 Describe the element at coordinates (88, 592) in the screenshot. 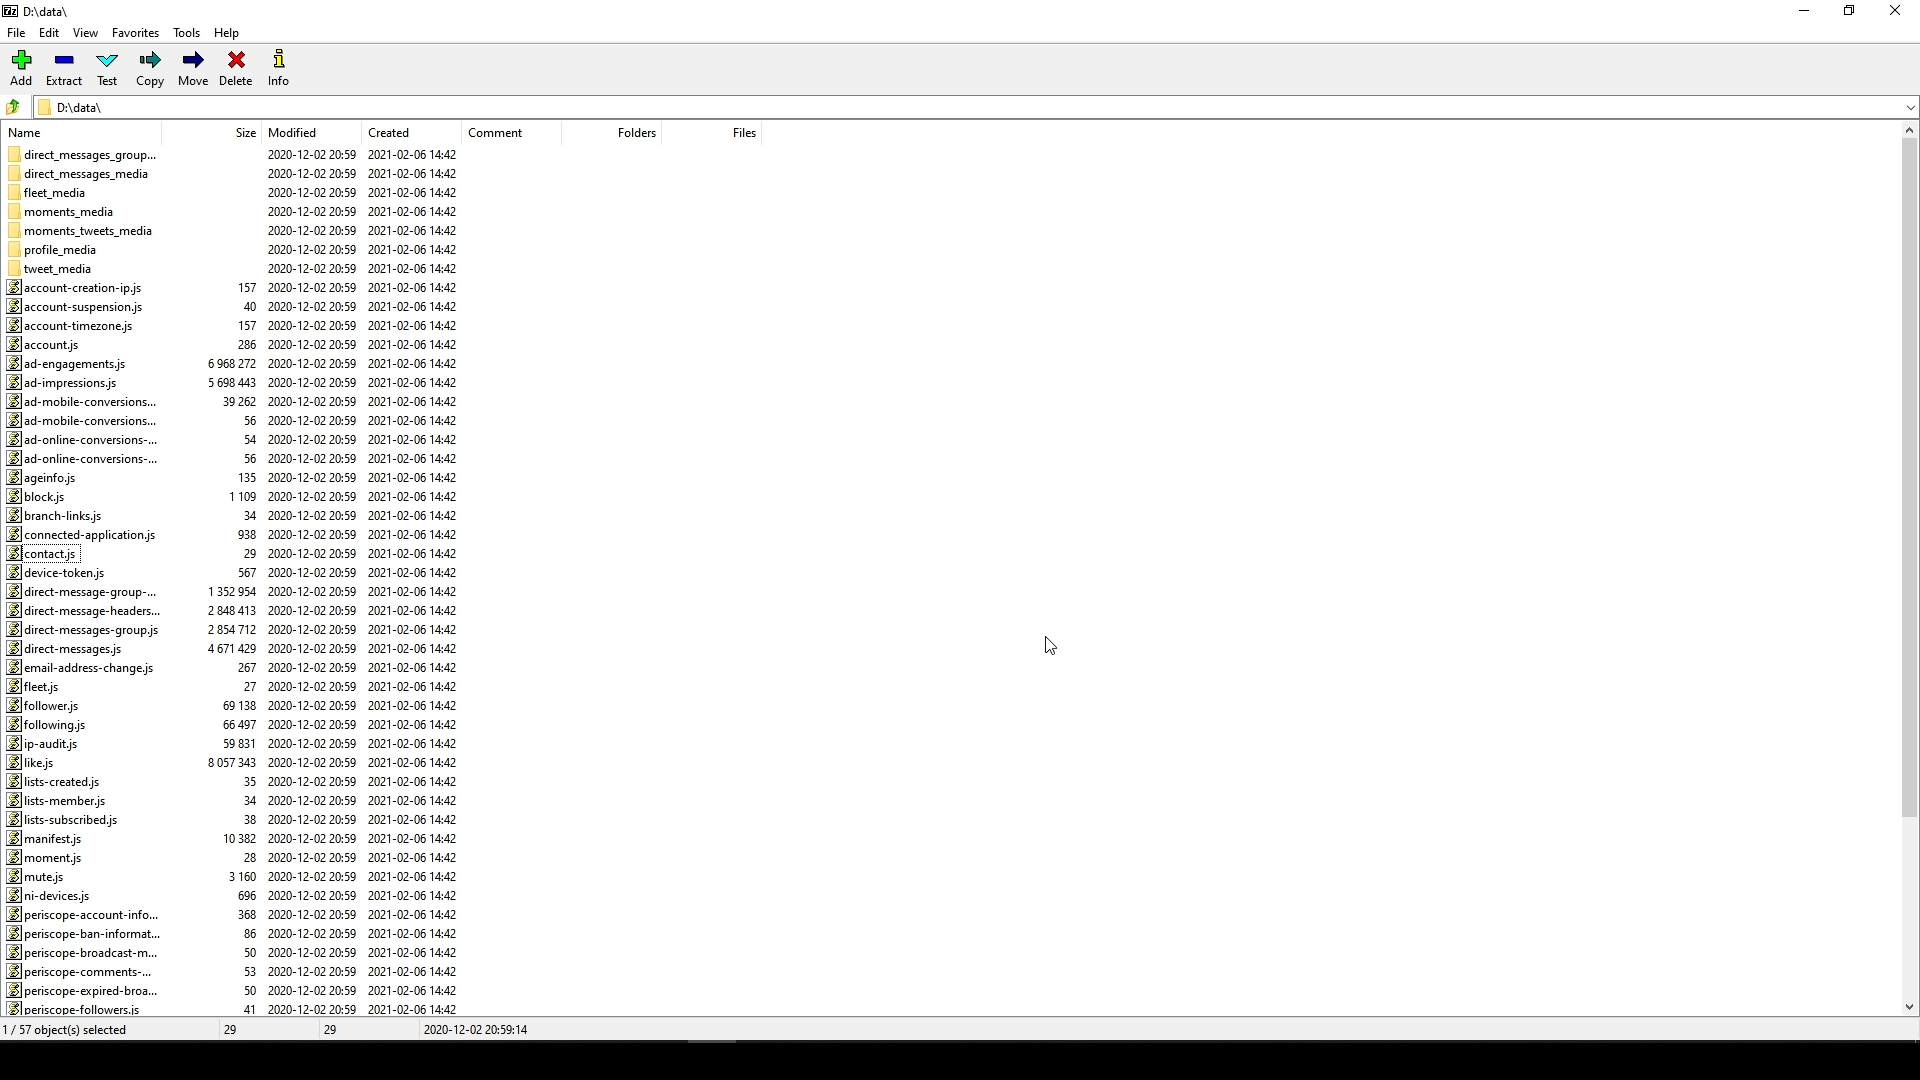

I see `direct-message-group` at that location.